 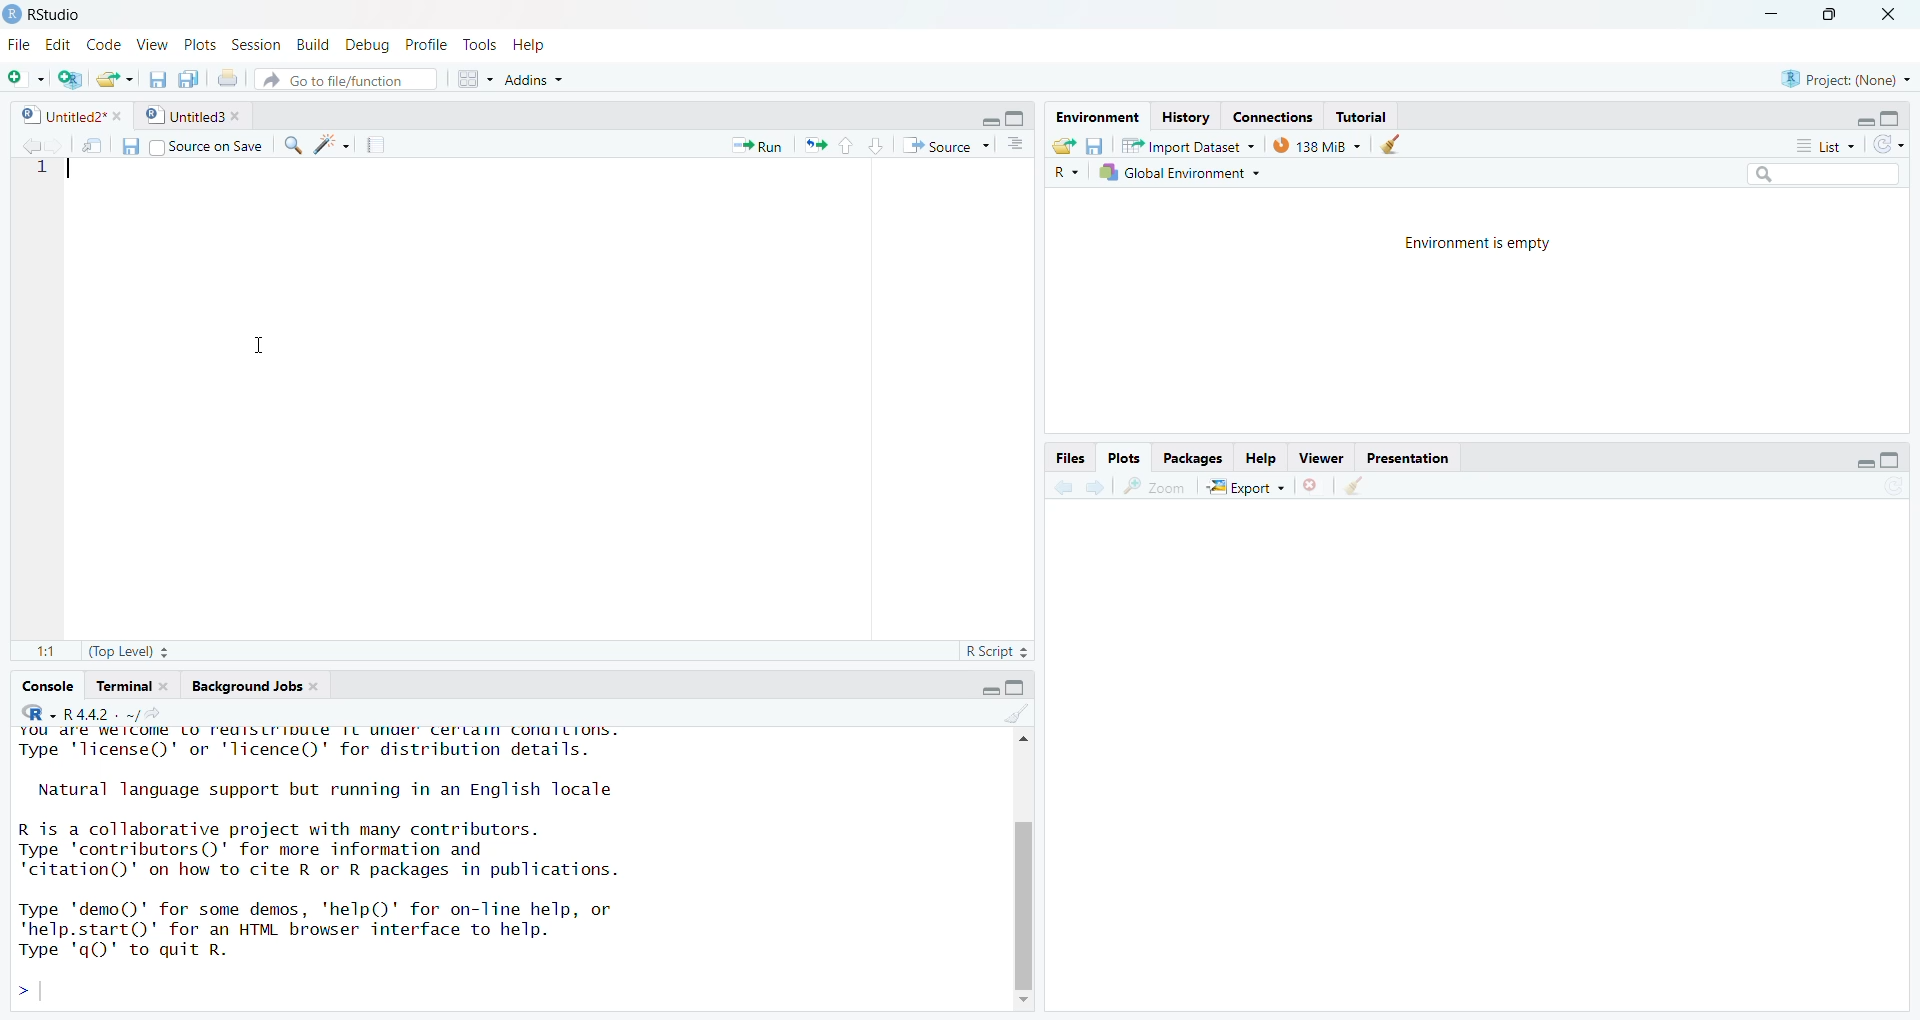 I want to click on , so click(x=16, y=46).